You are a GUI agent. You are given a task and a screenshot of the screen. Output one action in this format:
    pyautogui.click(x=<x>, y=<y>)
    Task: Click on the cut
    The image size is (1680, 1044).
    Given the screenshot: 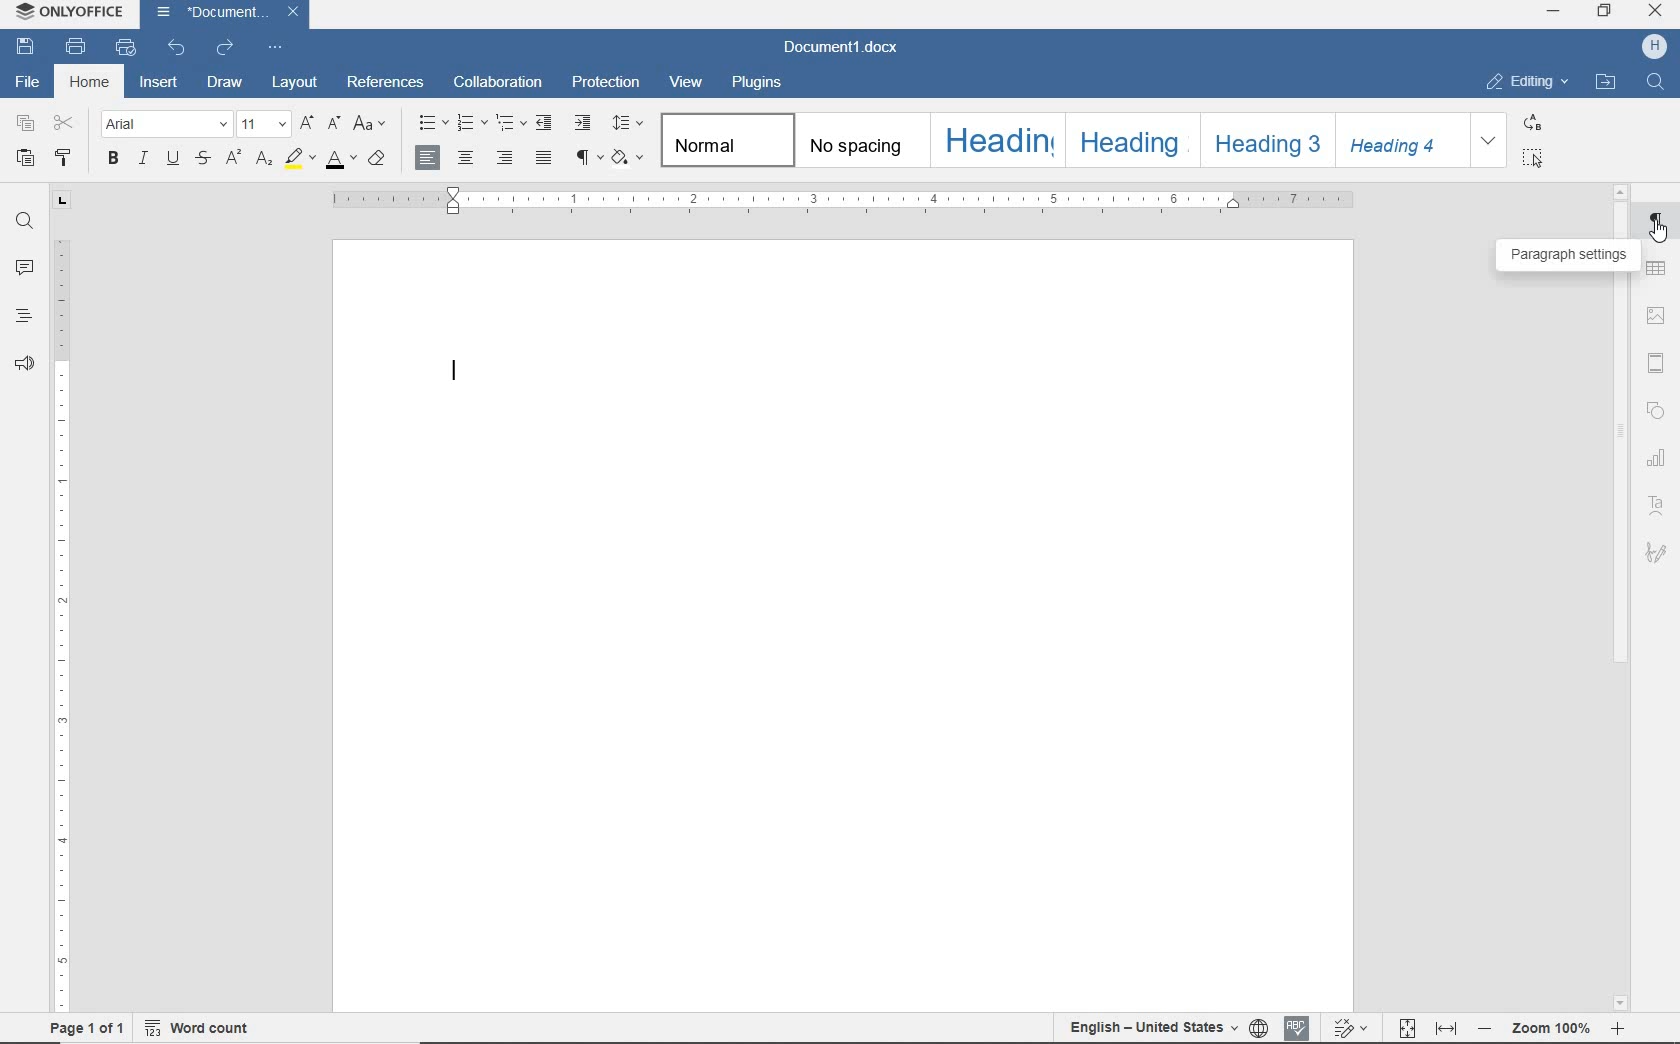 What is the action you would take?
    pyautogui.click(x=65, y=125)
    